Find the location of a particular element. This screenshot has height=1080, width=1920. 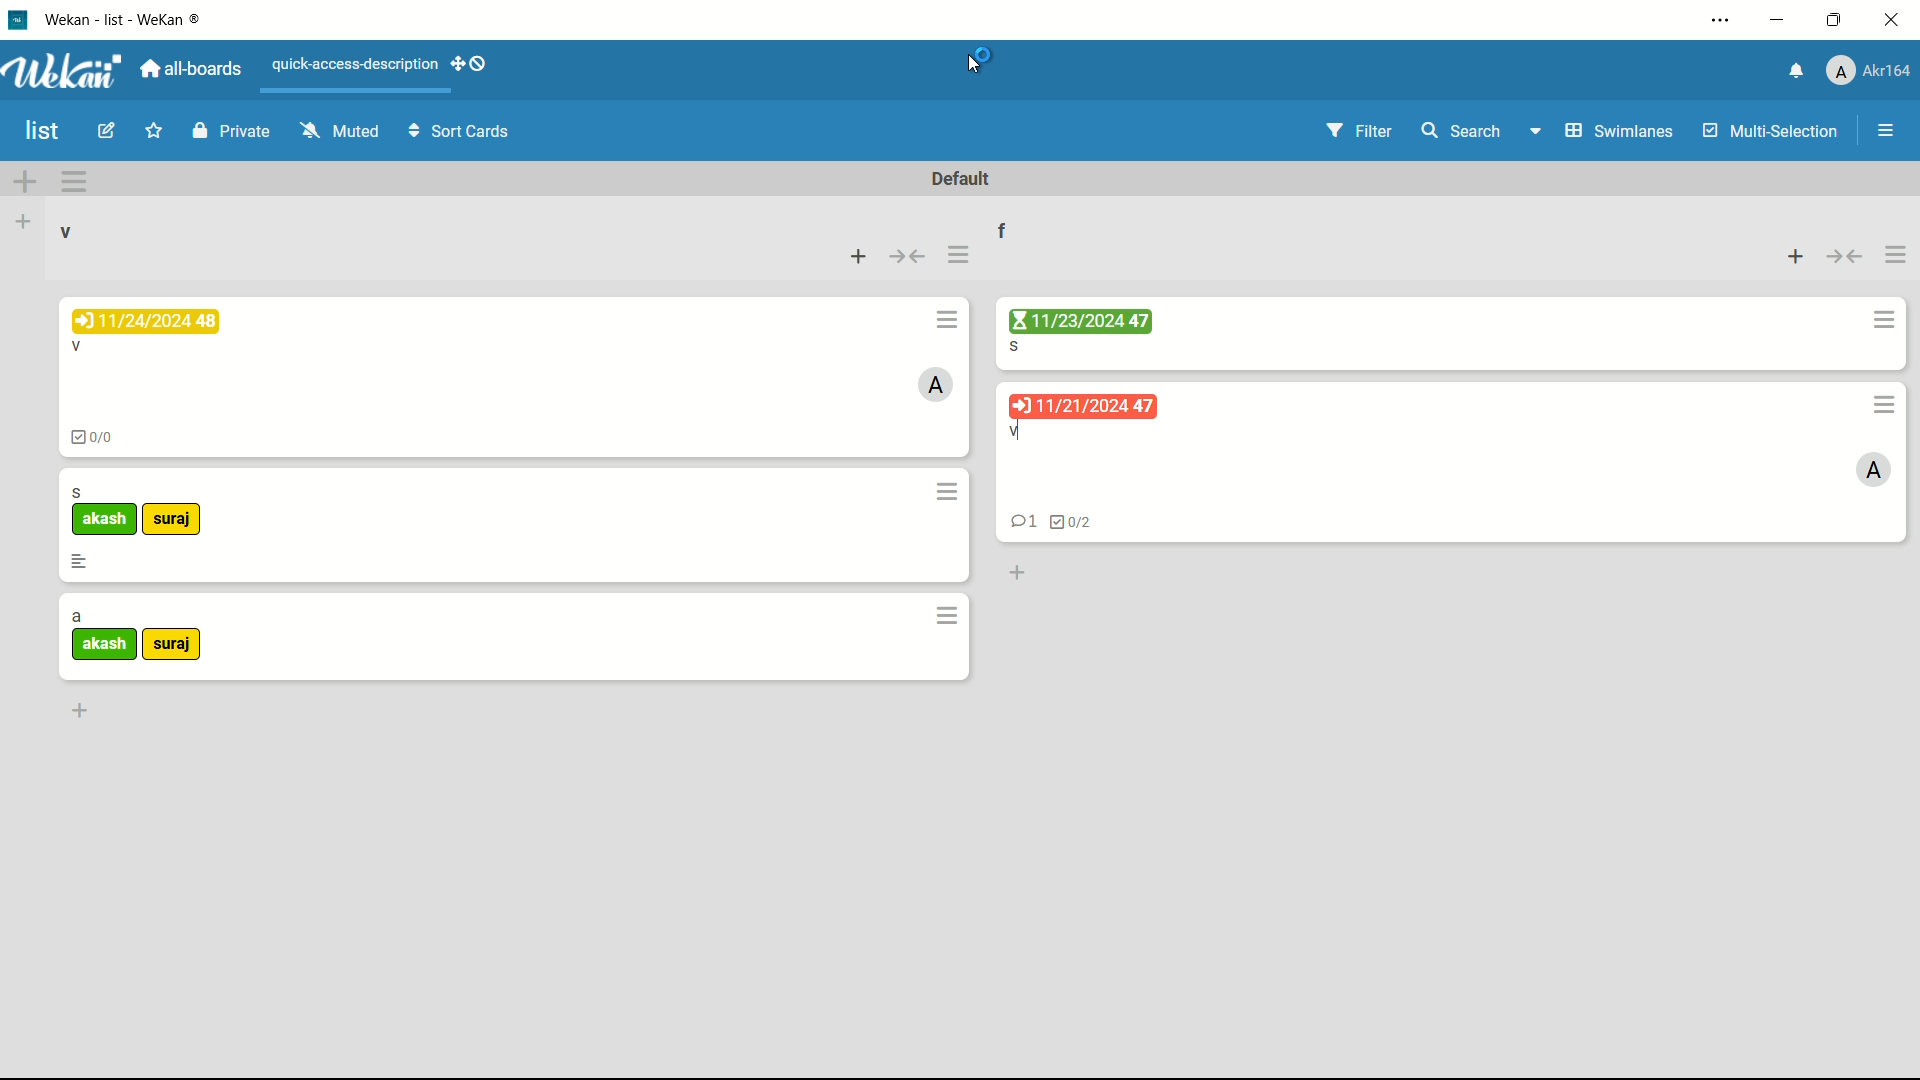

swimlane actions is located at coordinates (74, 182).